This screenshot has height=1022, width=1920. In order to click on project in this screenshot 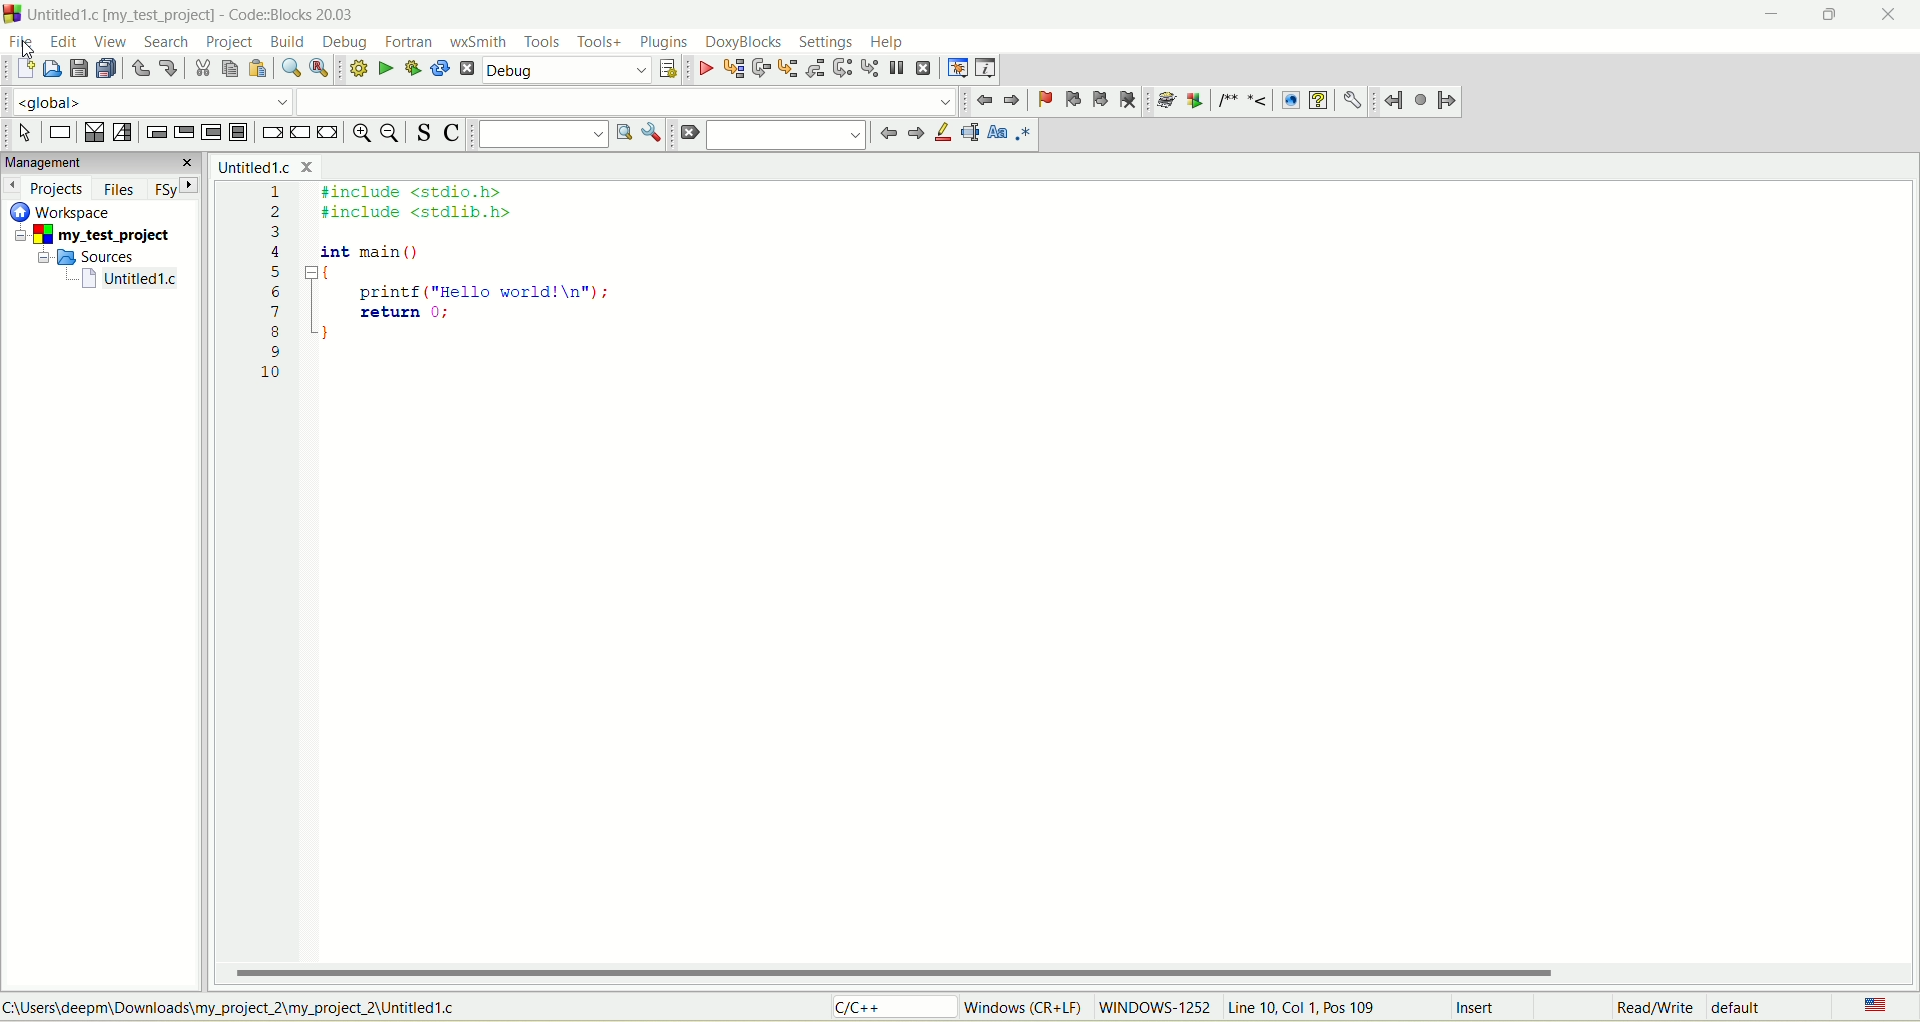, I will do `click(97, 236)`.